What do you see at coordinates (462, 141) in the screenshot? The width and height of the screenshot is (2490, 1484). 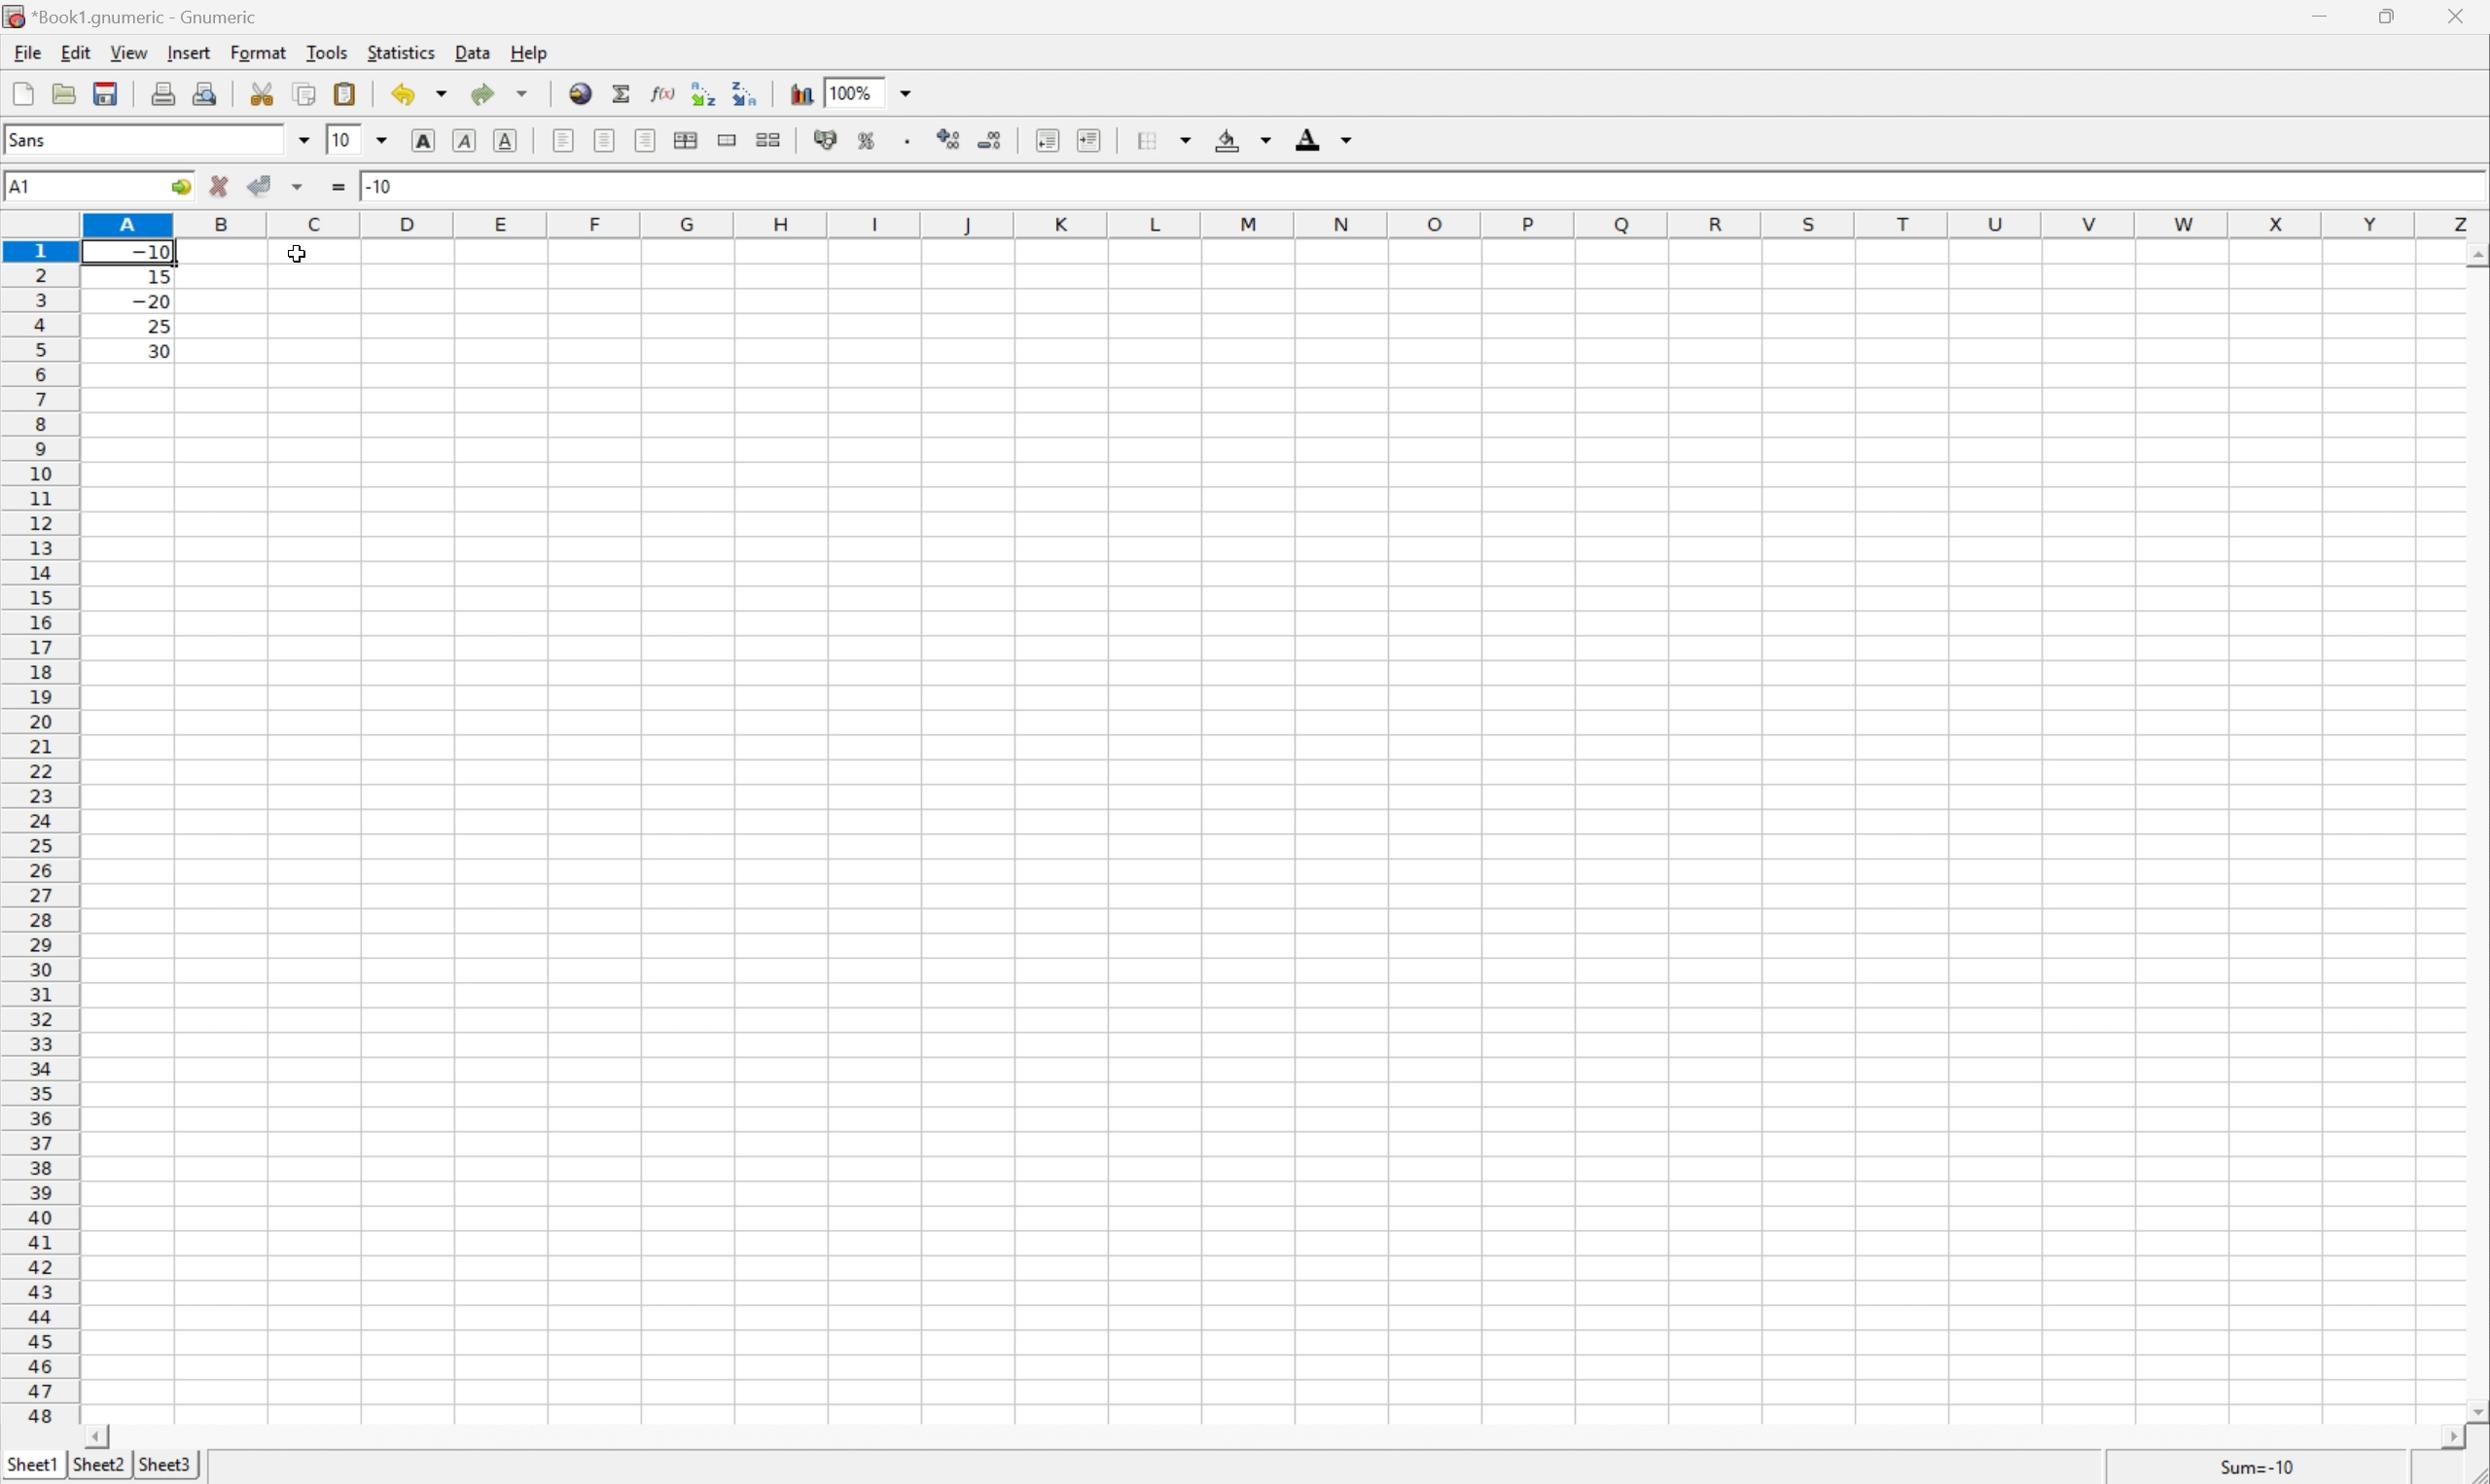 I see `Underline ` at bounding box center [462, 141].